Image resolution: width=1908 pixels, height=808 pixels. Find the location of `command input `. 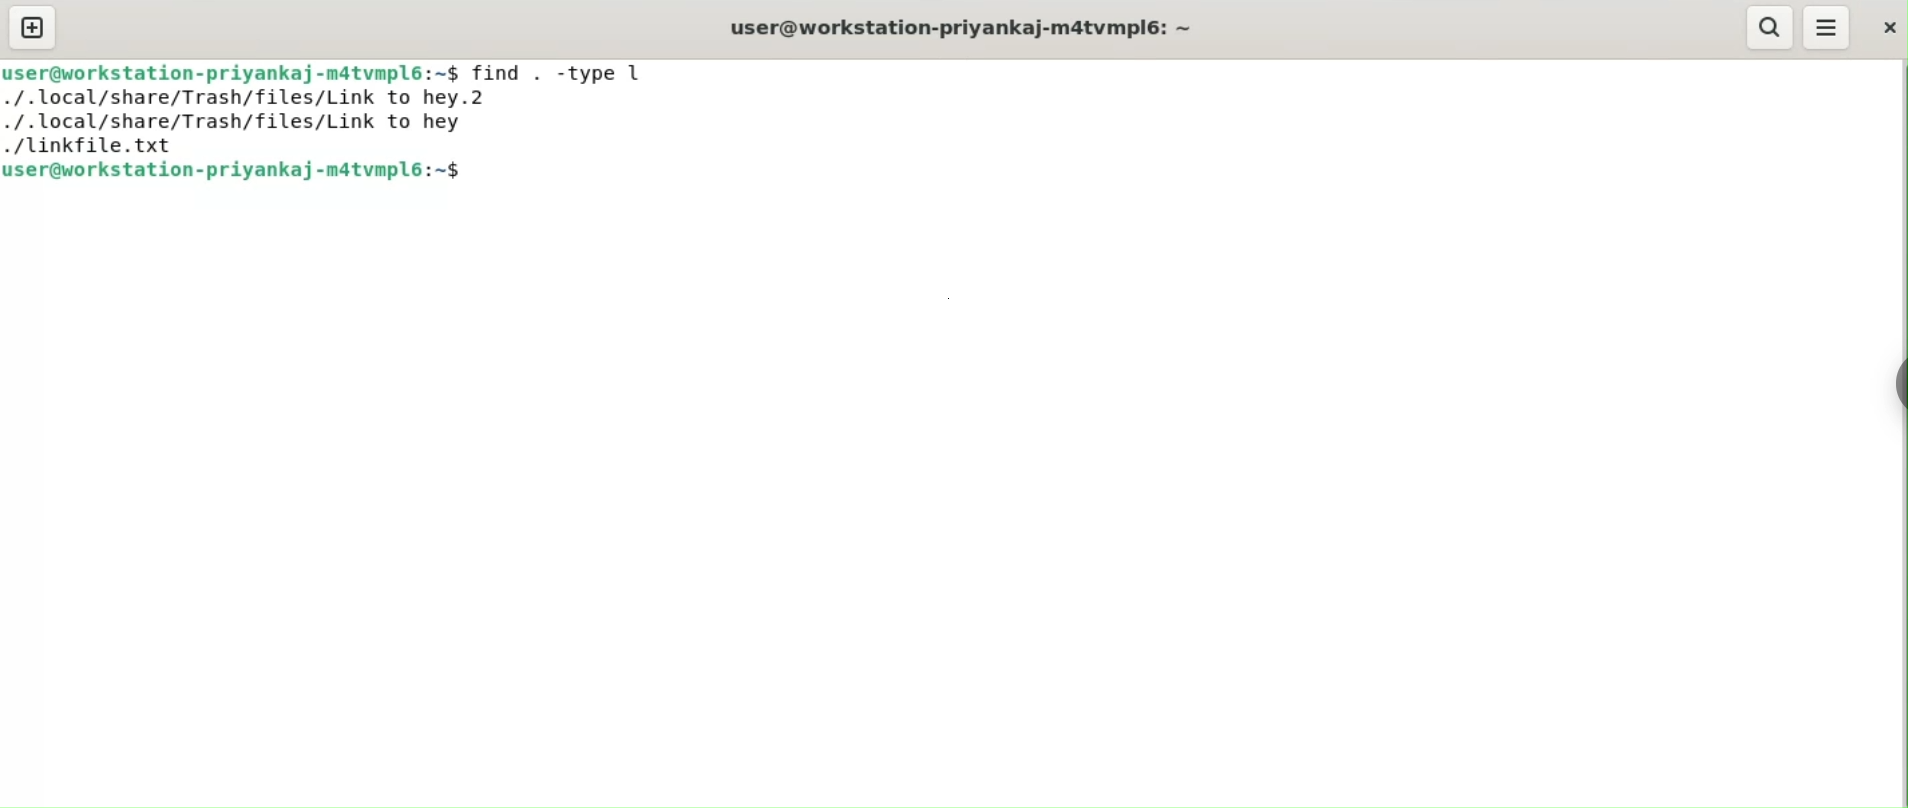

command input  is located at coordinates (1193, 171).